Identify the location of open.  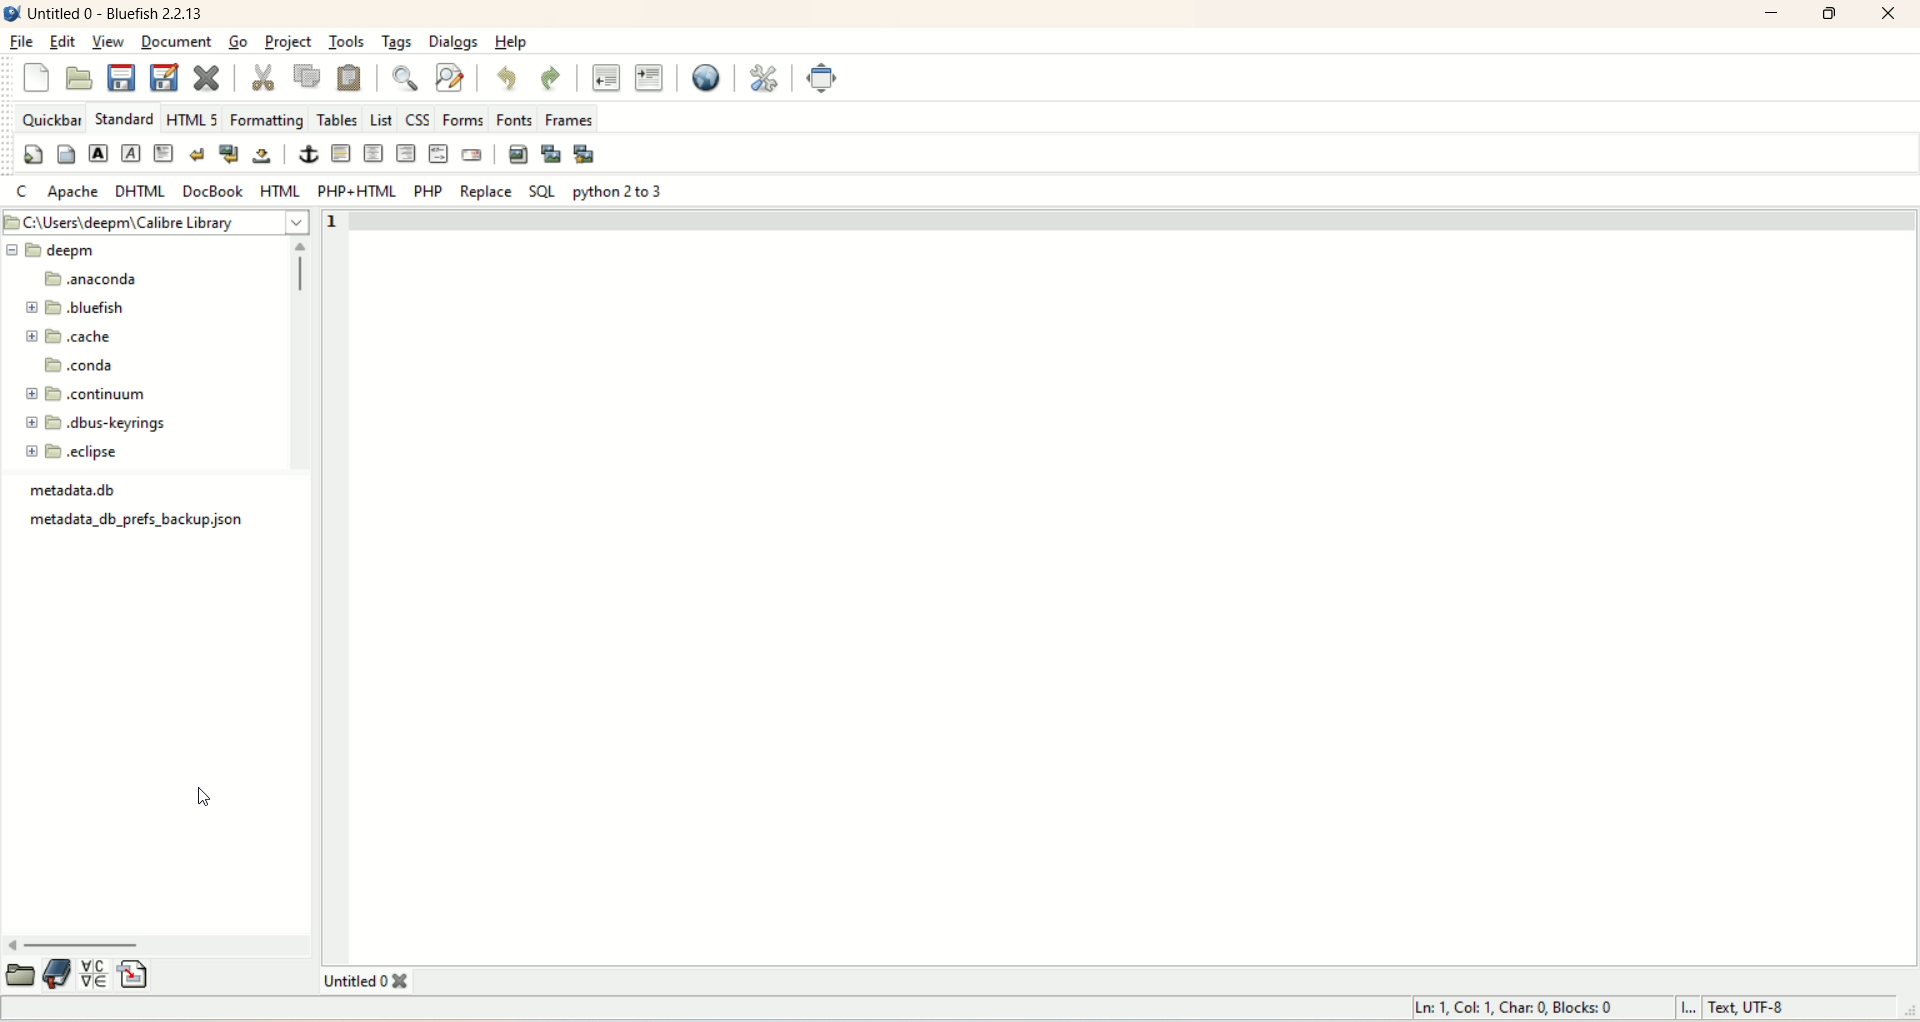
(21, 974).